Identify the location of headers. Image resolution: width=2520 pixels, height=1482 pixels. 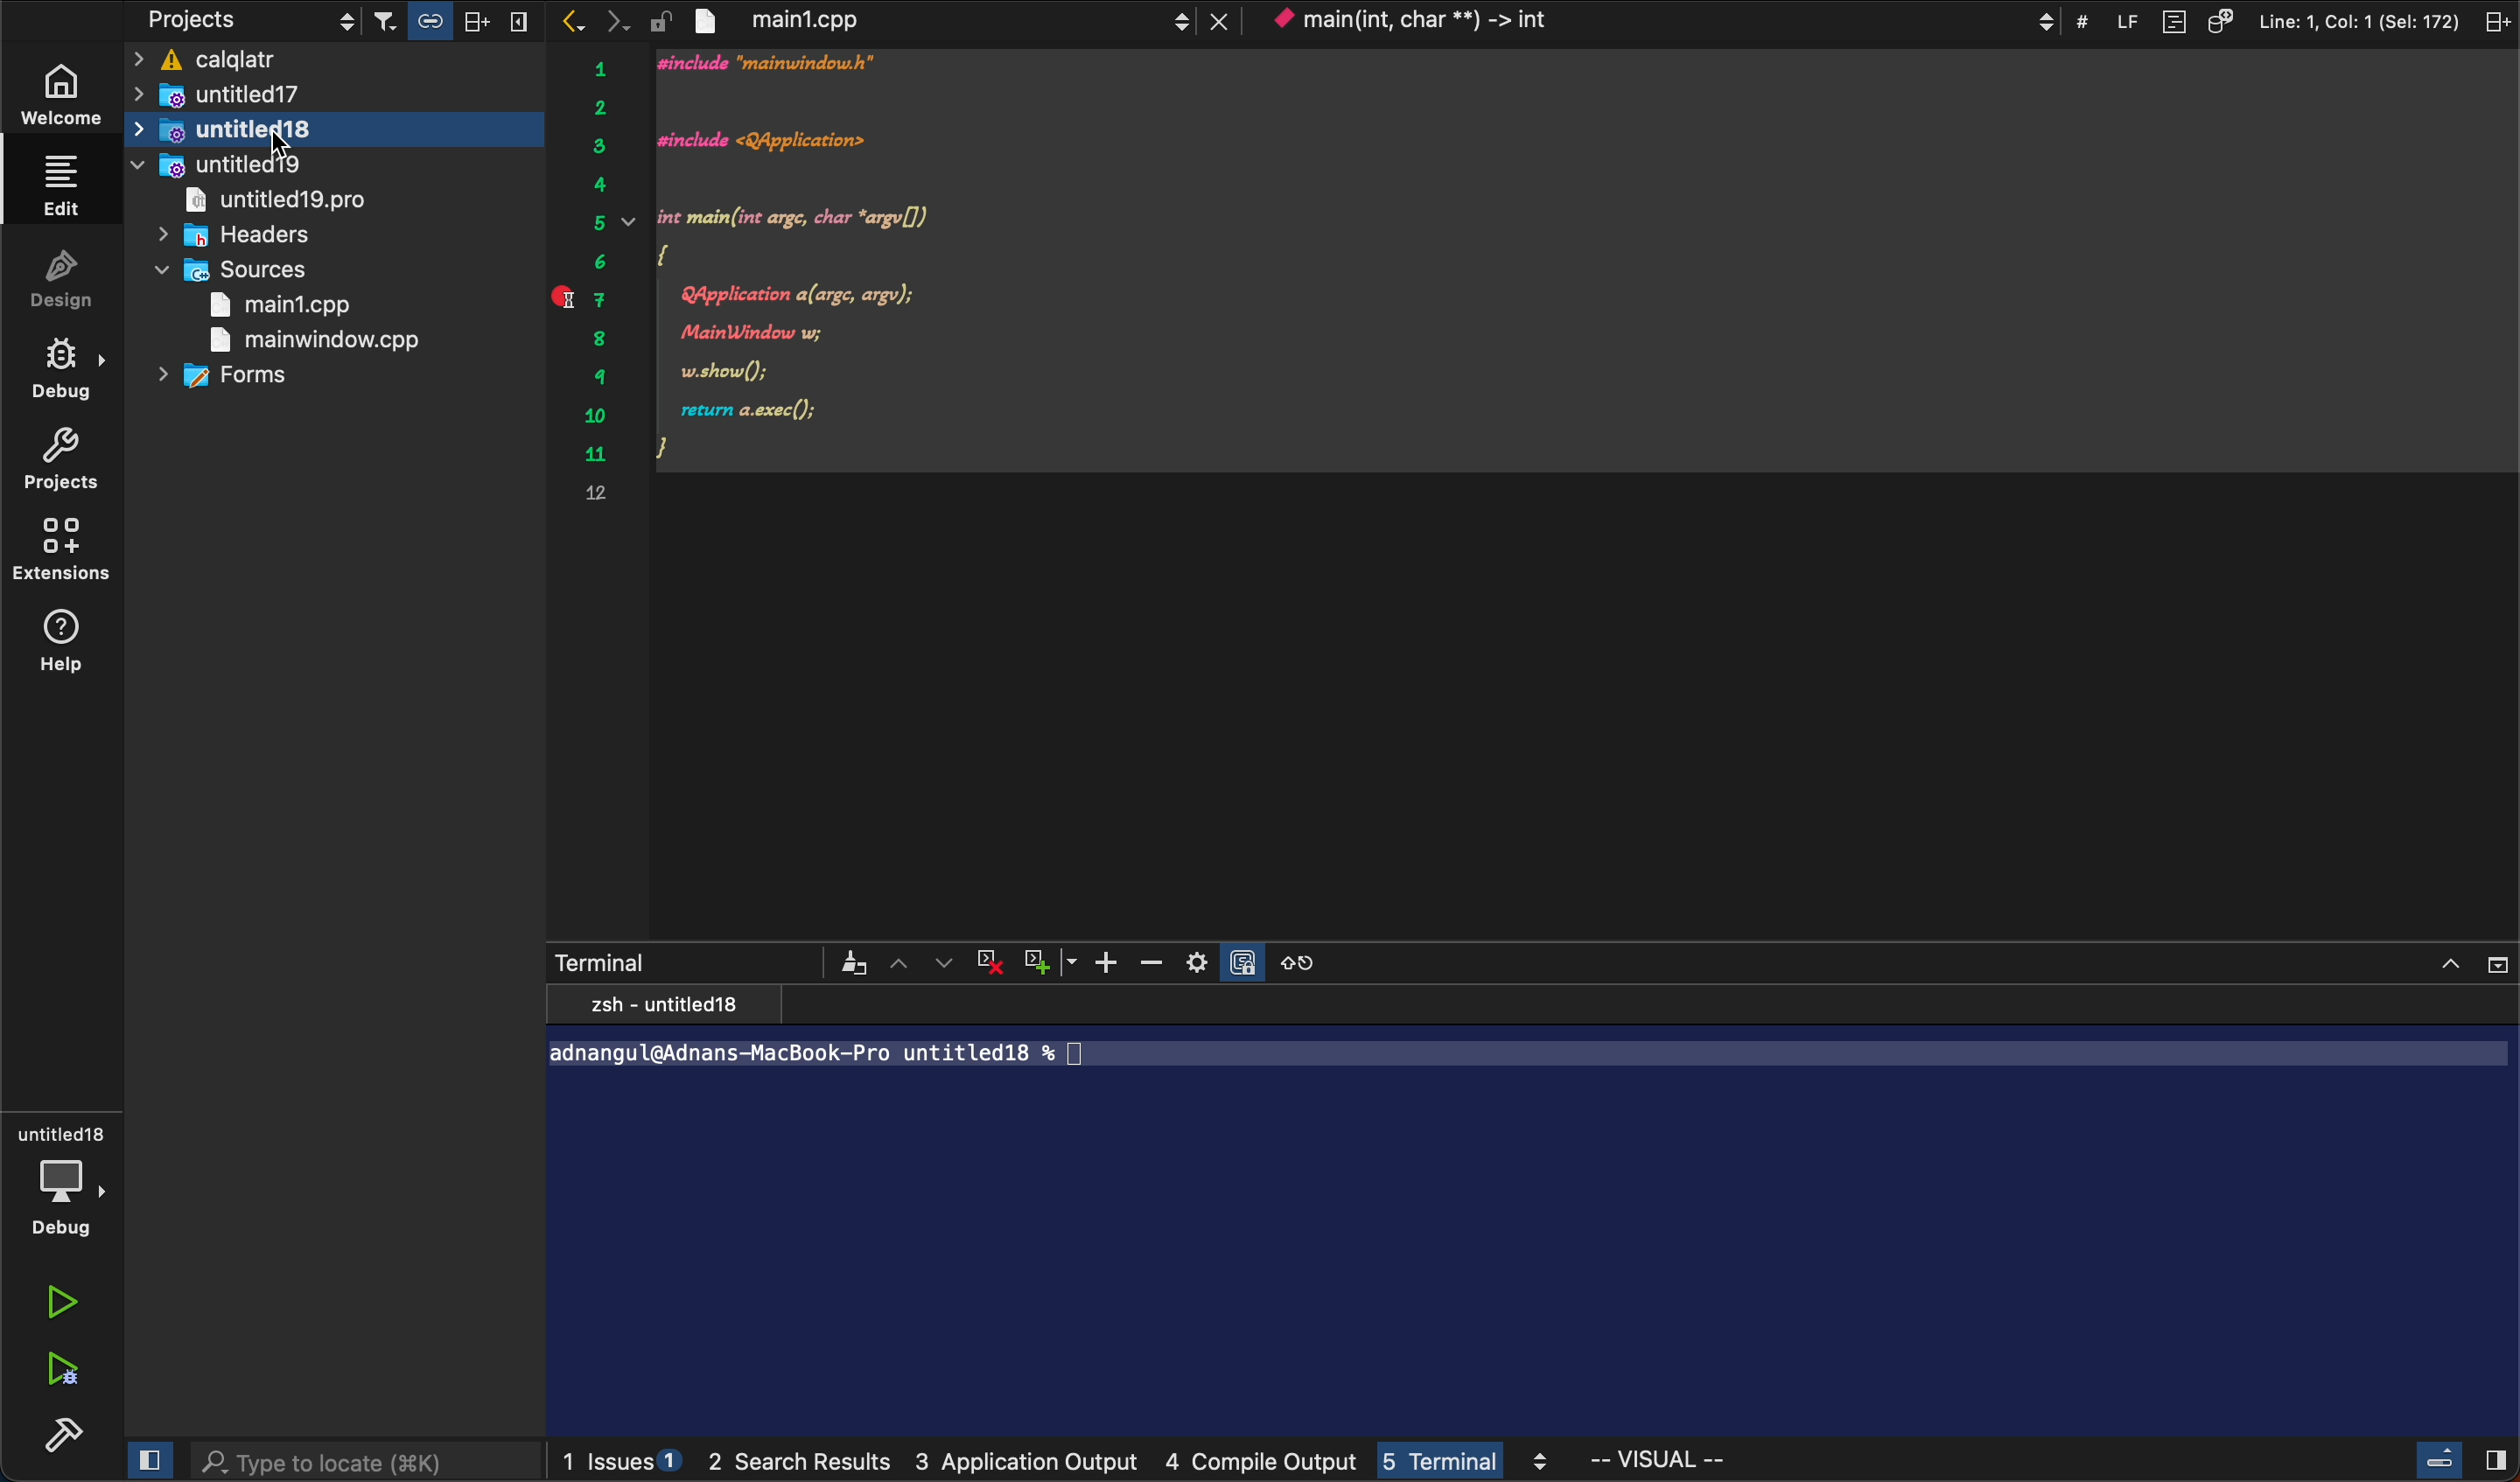
(252, 235).